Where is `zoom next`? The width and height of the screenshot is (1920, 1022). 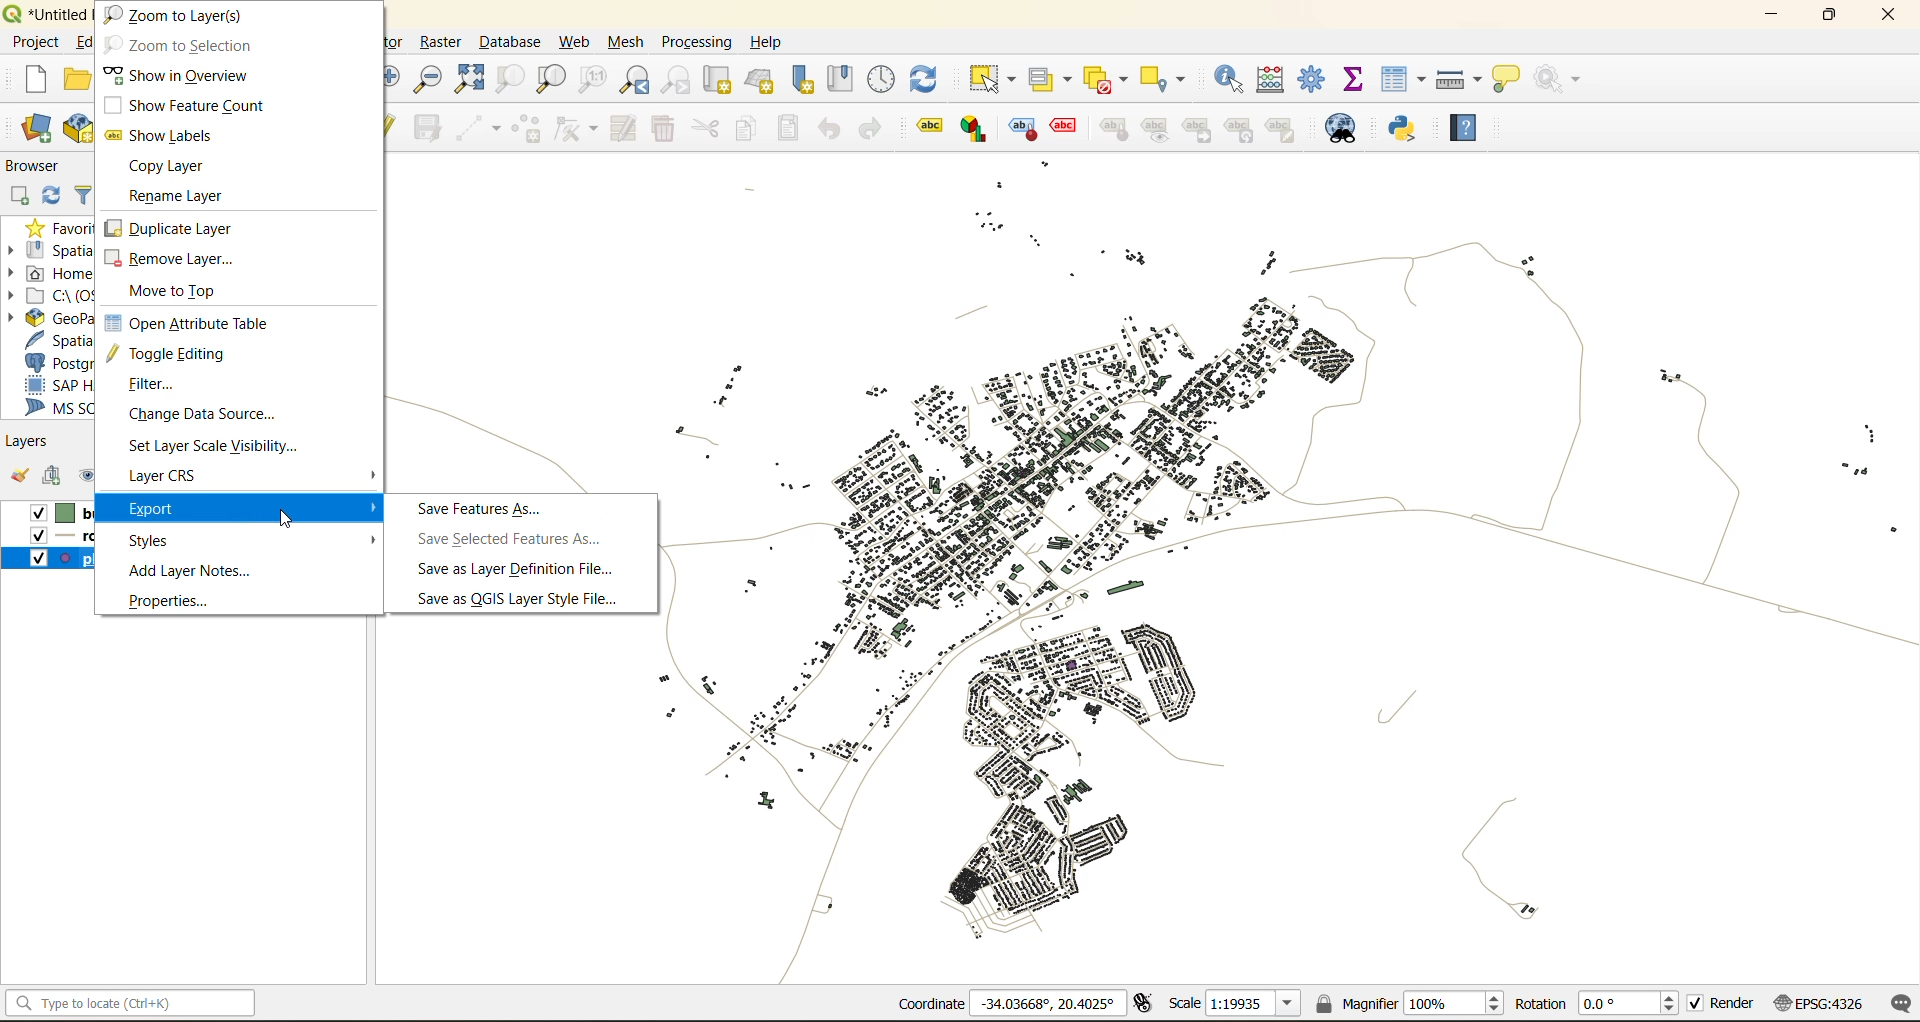 zoom next is located at coordinates (674, 80).